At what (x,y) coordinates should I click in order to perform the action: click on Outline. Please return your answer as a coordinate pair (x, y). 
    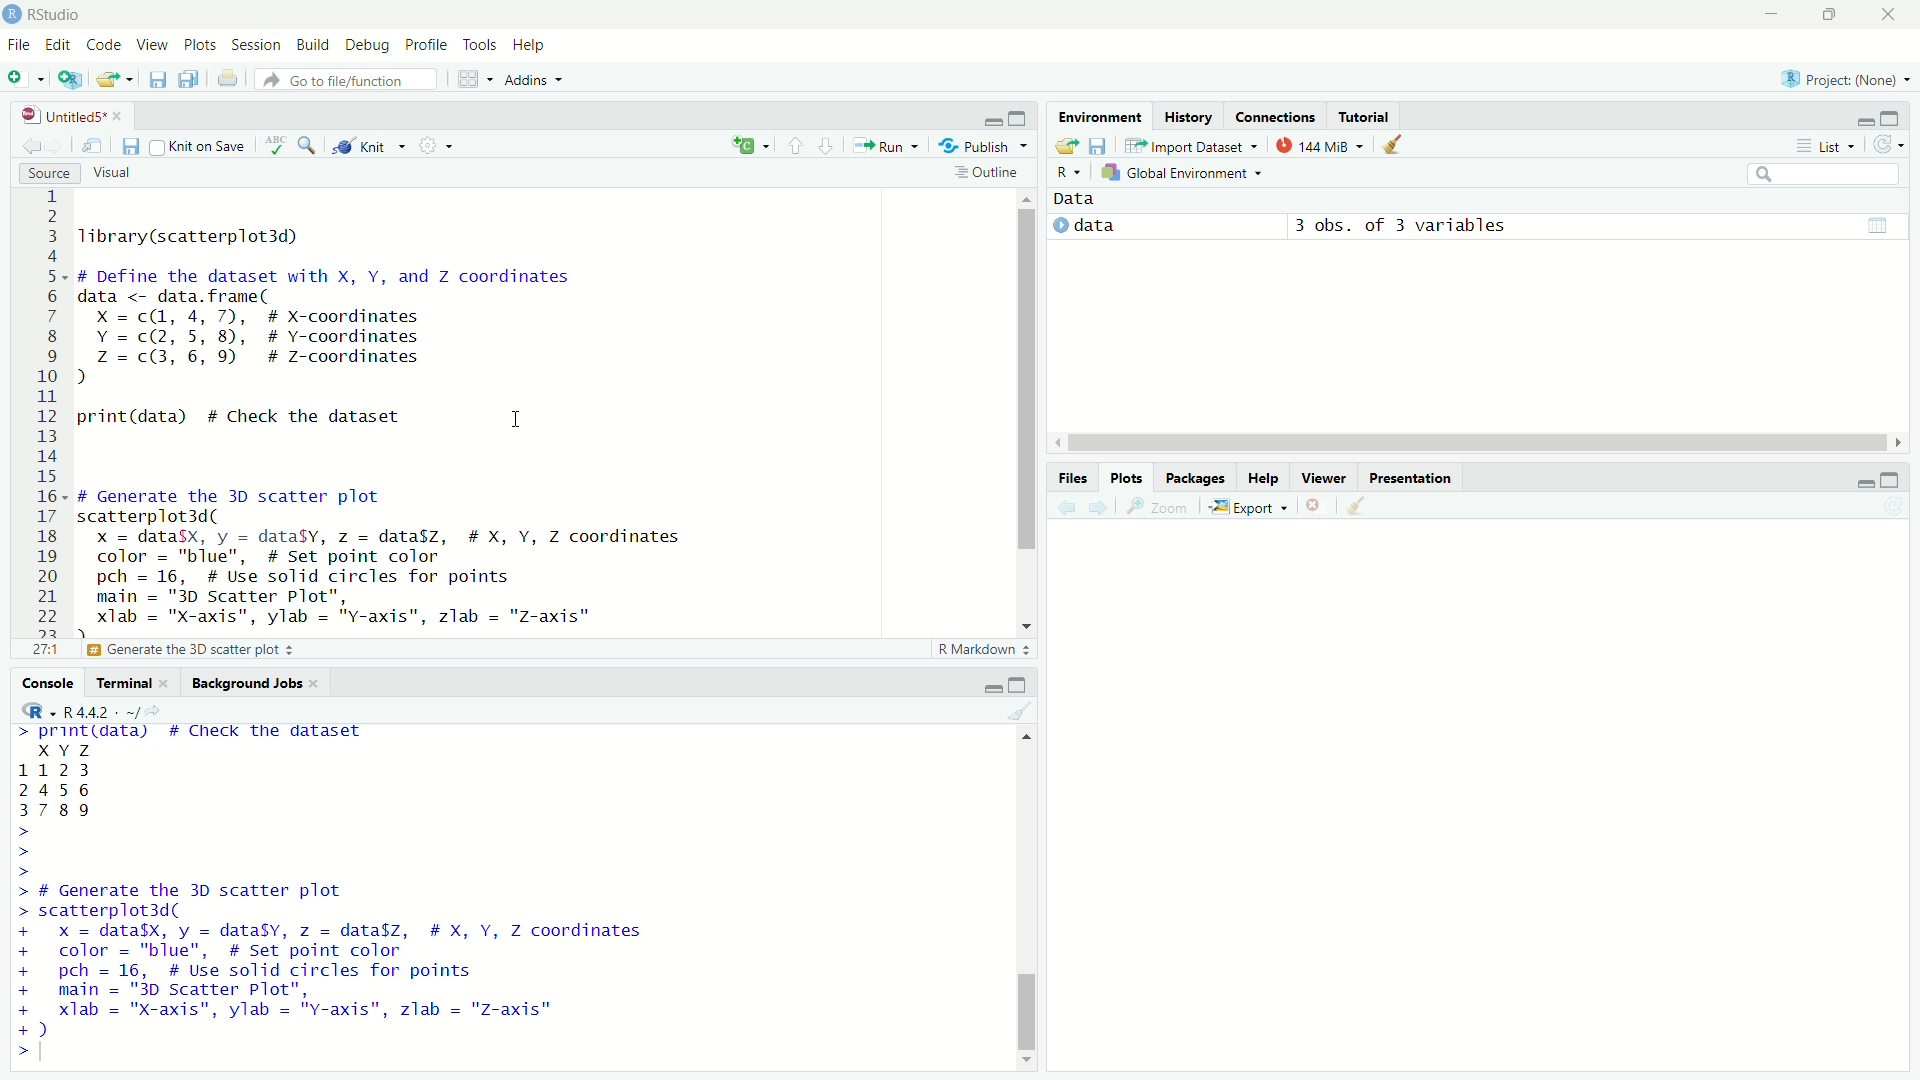
    Looking at the image, I should click on (996, 173).